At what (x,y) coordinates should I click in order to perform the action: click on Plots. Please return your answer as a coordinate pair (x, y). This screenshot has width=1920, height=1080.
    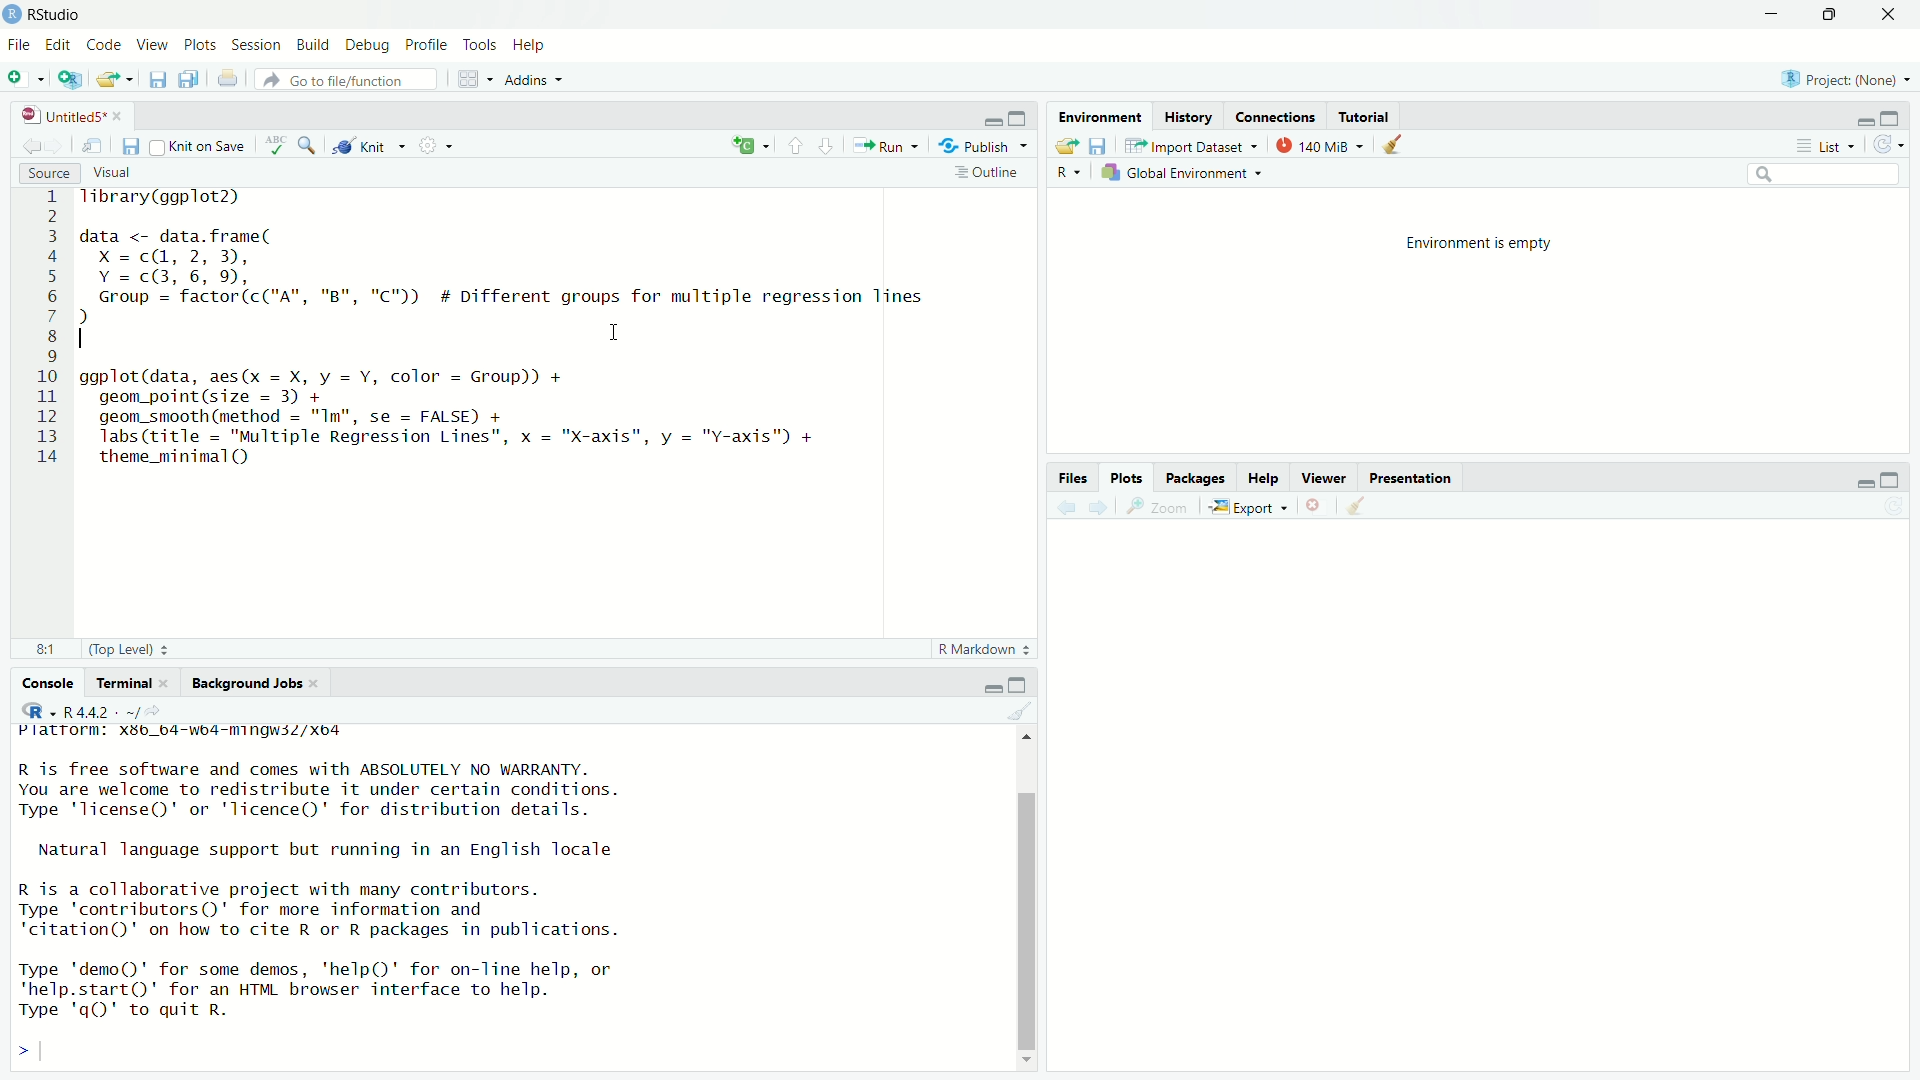
    Looking at the image, I should click on (1122, 476).